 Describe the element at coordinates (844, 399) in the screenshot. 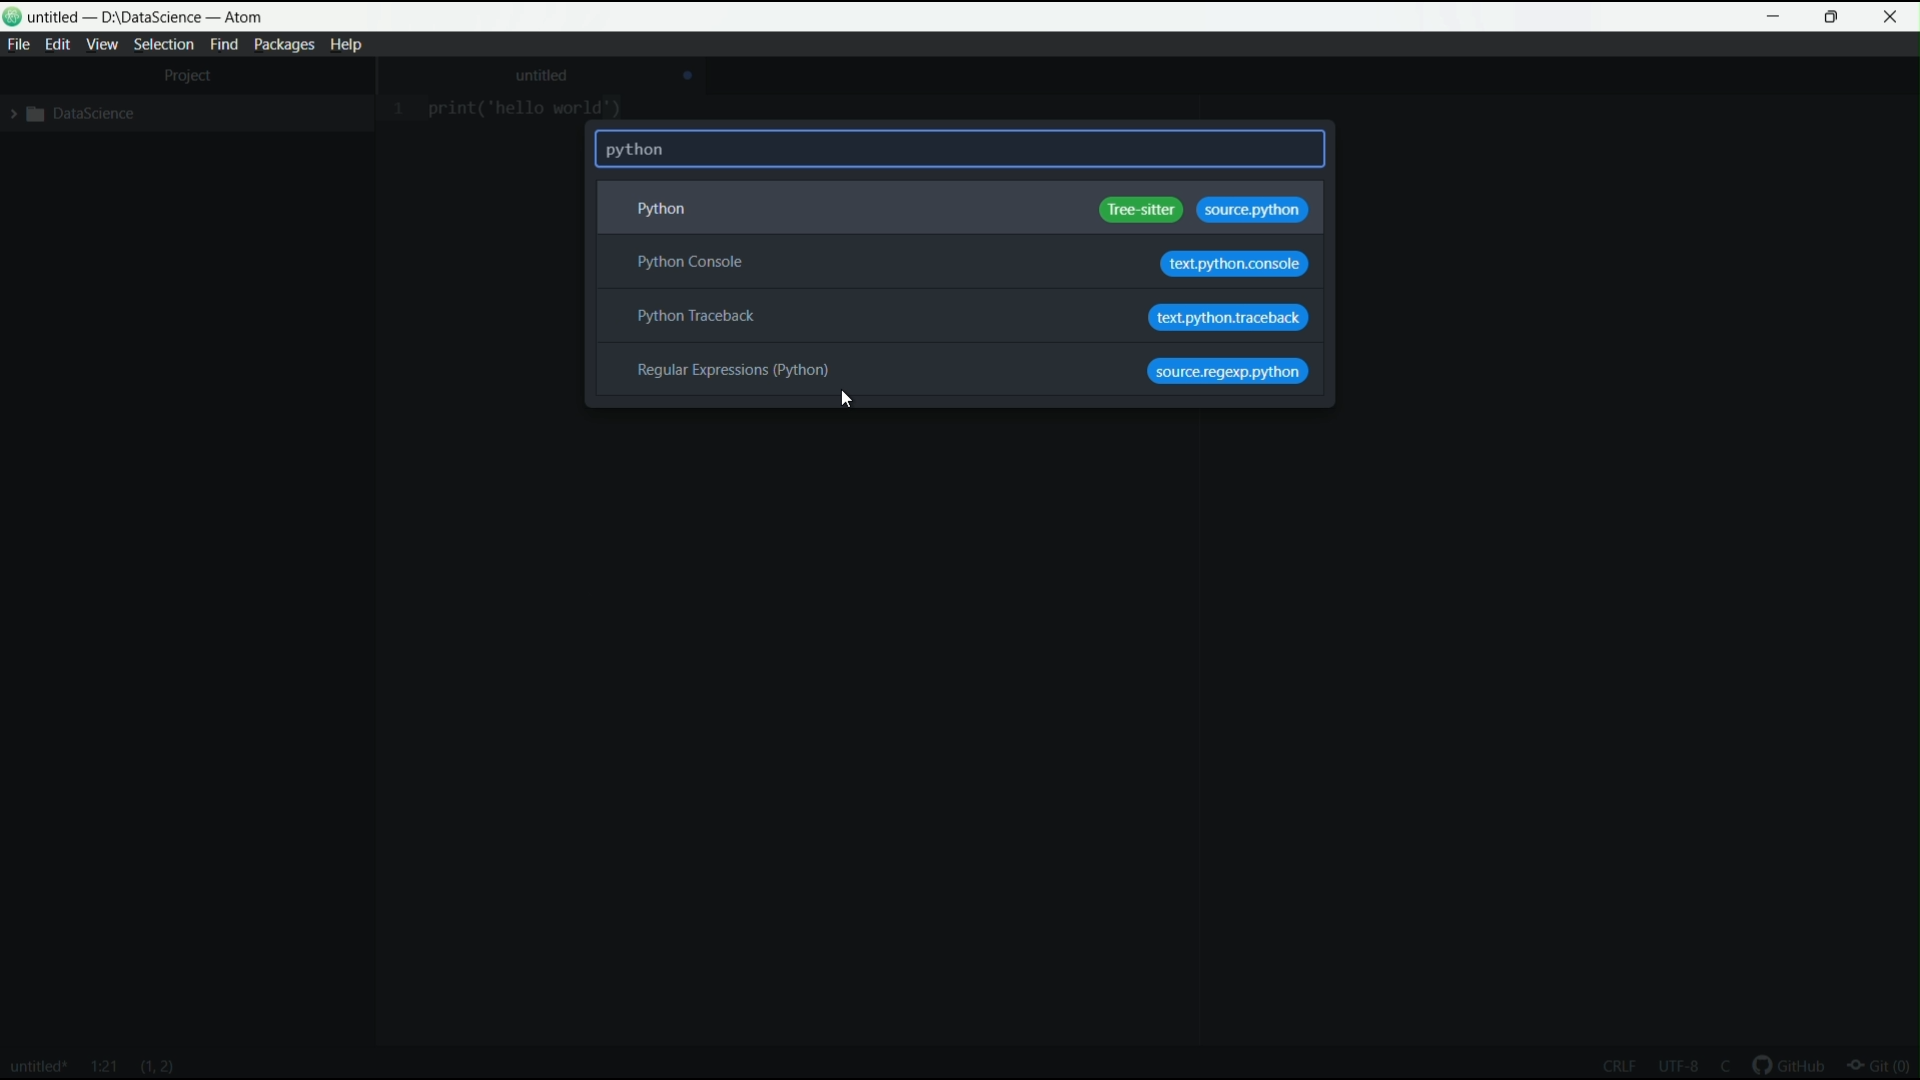

I see `cursor` at that location.